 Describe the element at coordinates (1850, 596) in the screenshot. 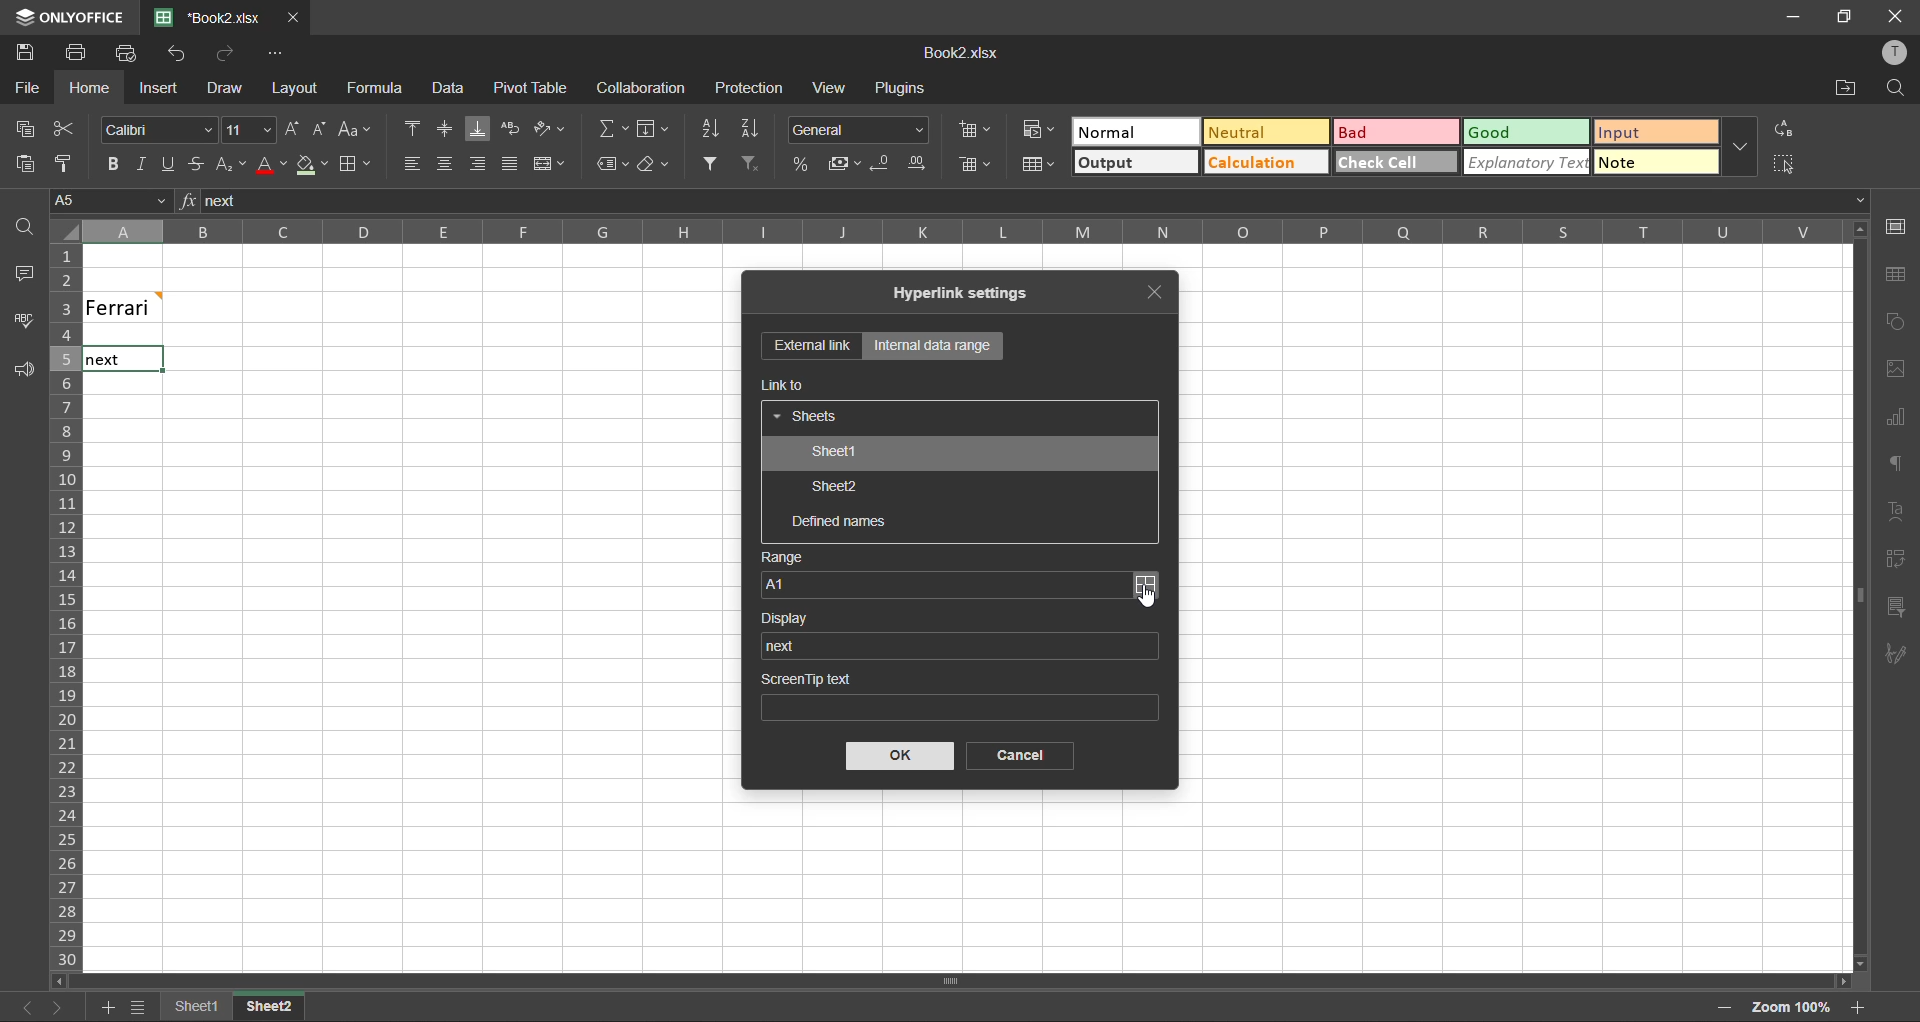

I see `Horizontal Scrollbar` at that location.